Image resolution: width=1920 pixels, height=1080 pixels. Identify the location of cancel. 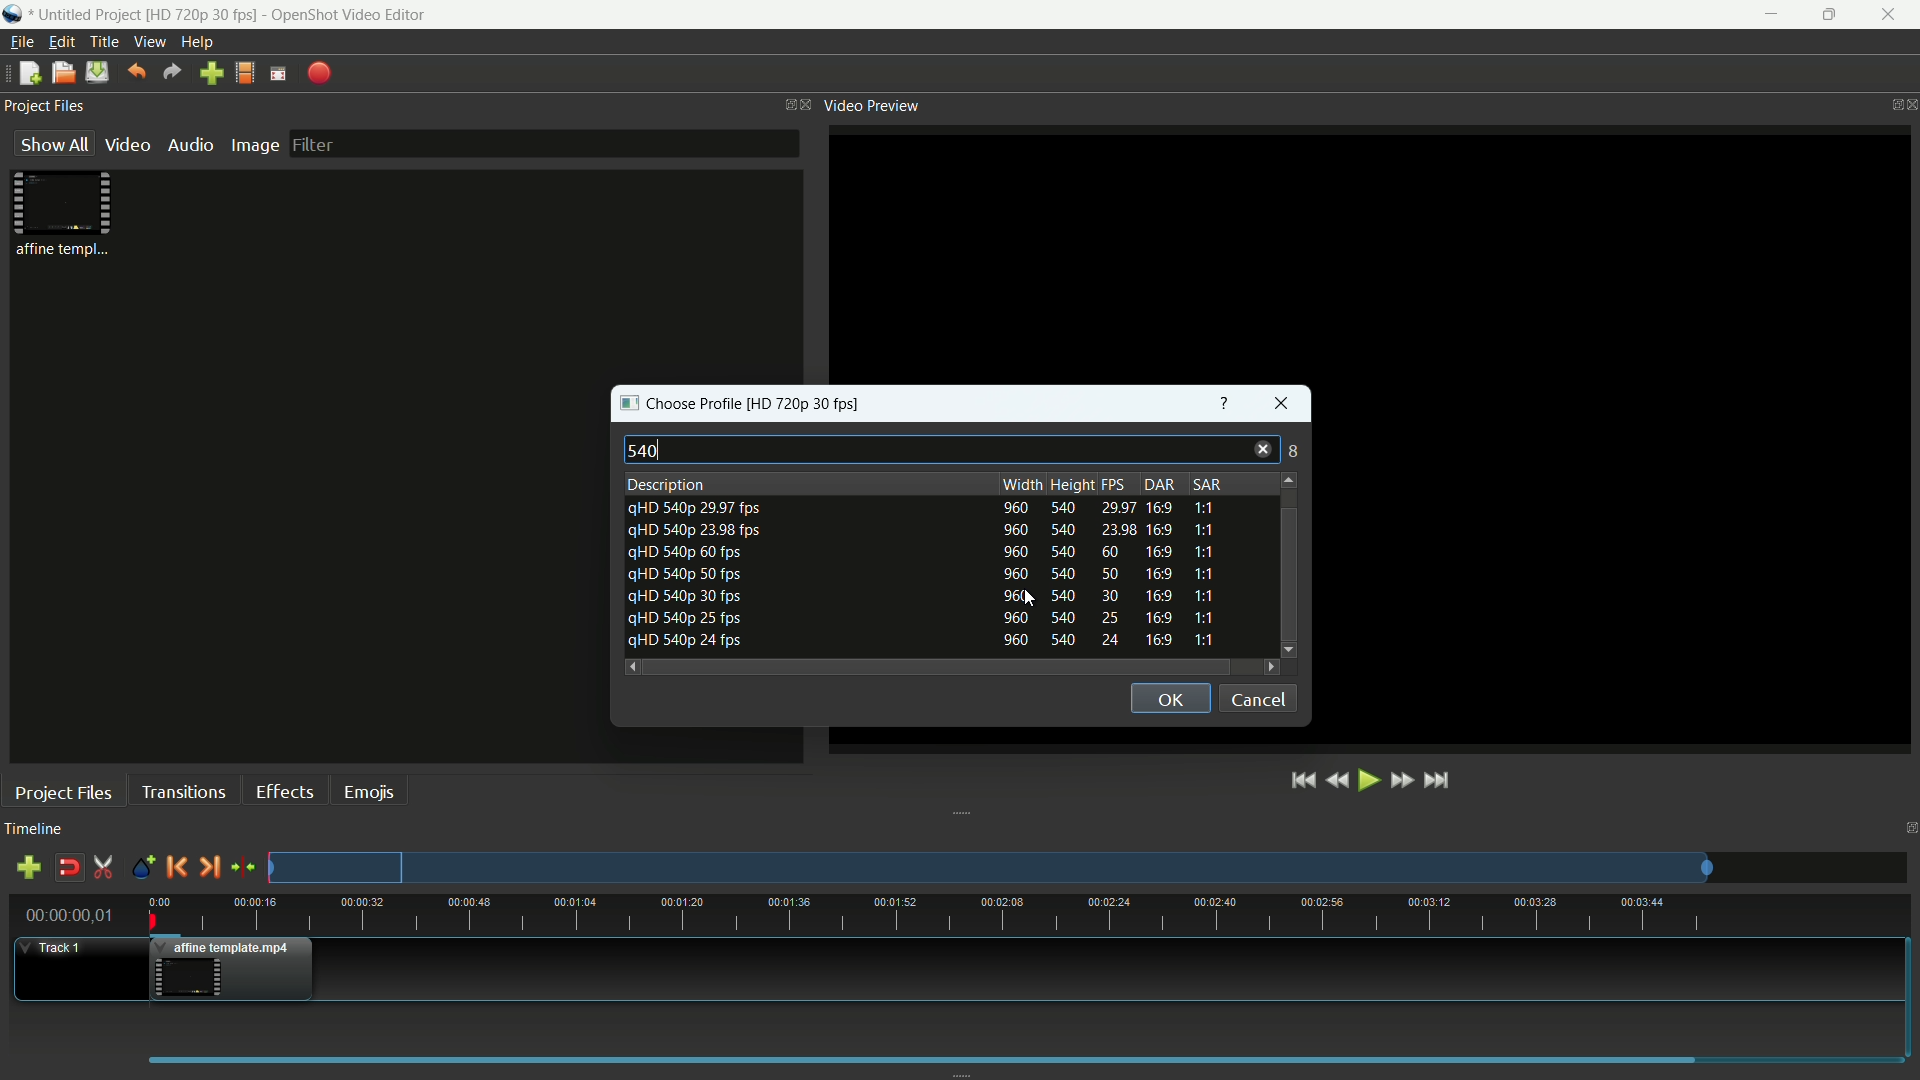
(1259, 697).